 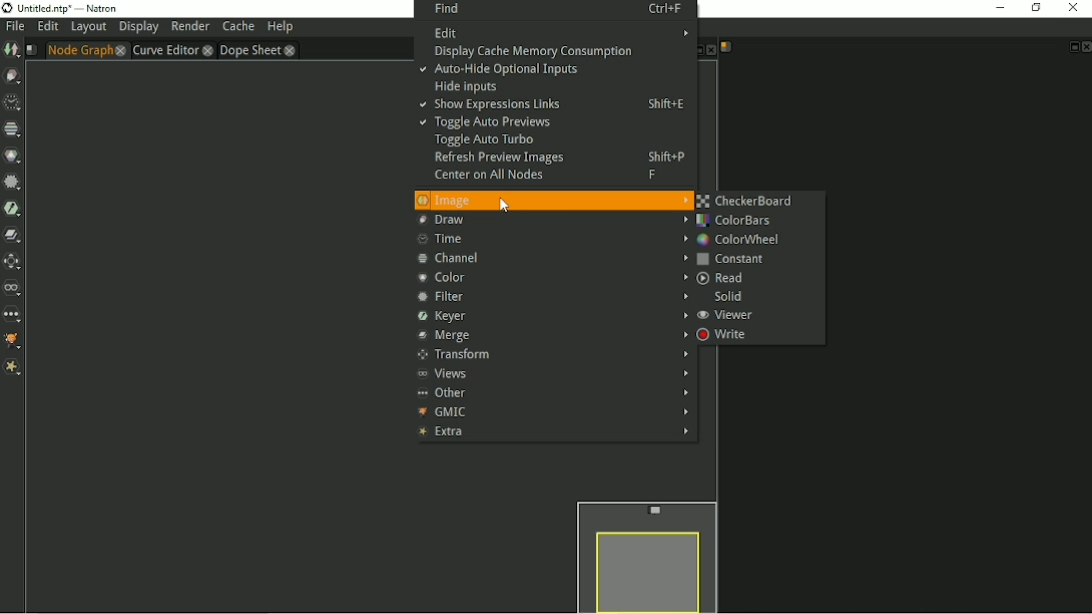 What do you see at coordinates (740, 221) in the screenshot?
I see `ColorBars` at bounding box center [740, 221].